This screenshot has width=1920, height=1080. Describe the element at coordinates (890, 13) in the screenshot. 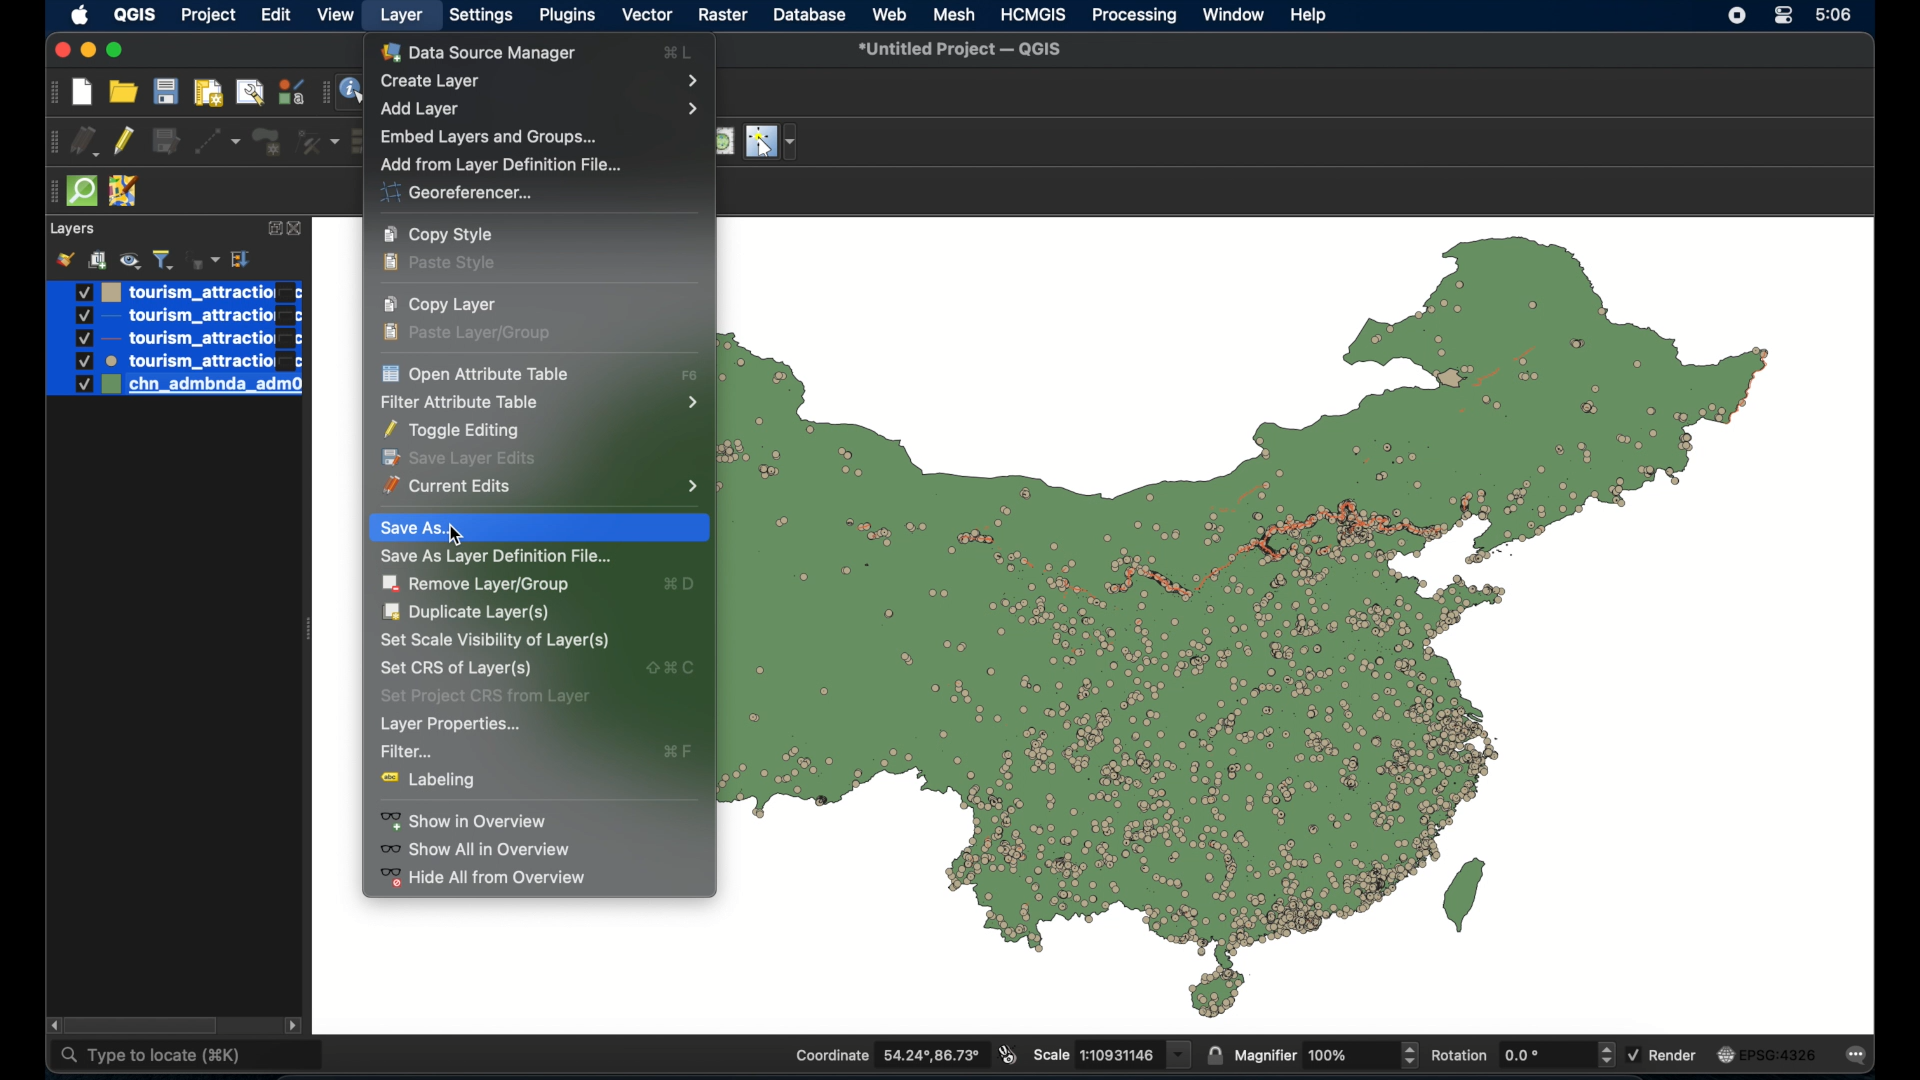

I see `web` at that location.